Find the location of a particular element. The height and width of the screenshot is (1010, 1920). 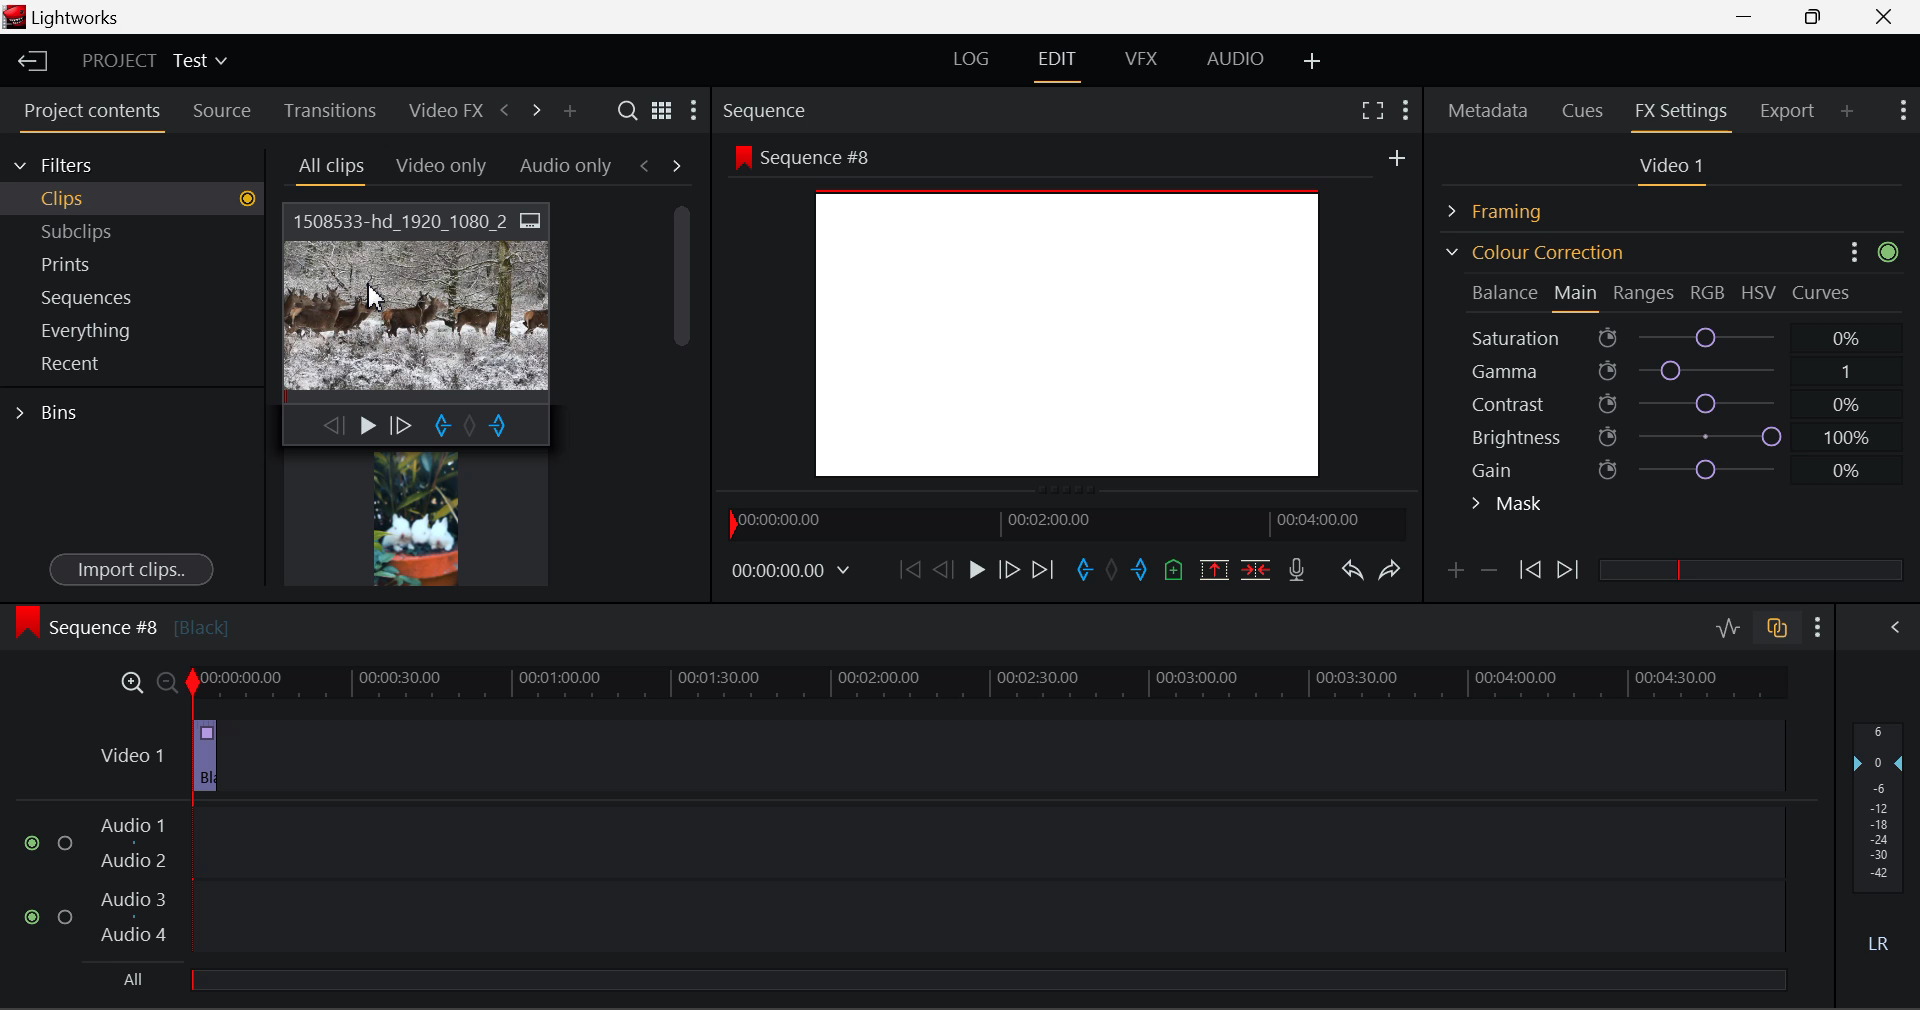

Import clips is located at coordinates (131, 571).